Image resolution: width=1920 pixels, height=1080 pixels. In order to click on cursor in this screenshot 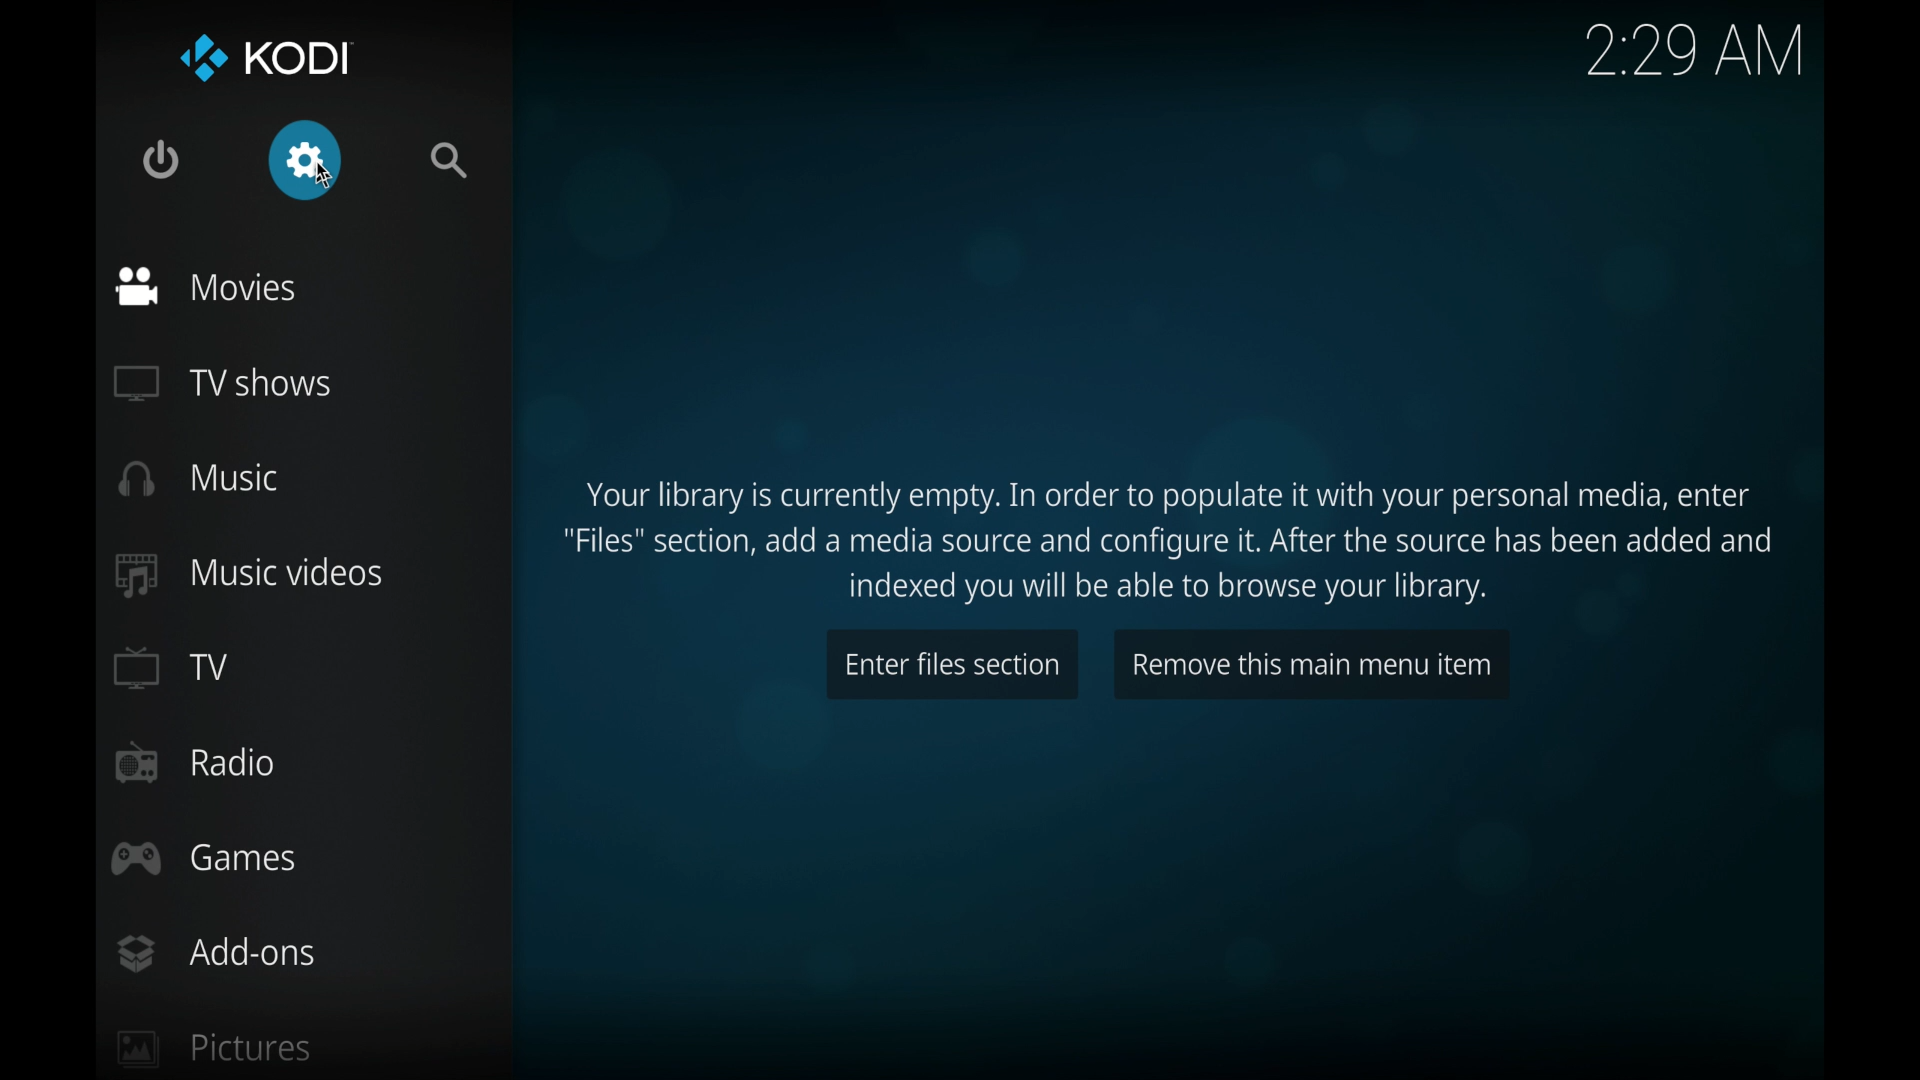, I will do `click(323, 177)`.